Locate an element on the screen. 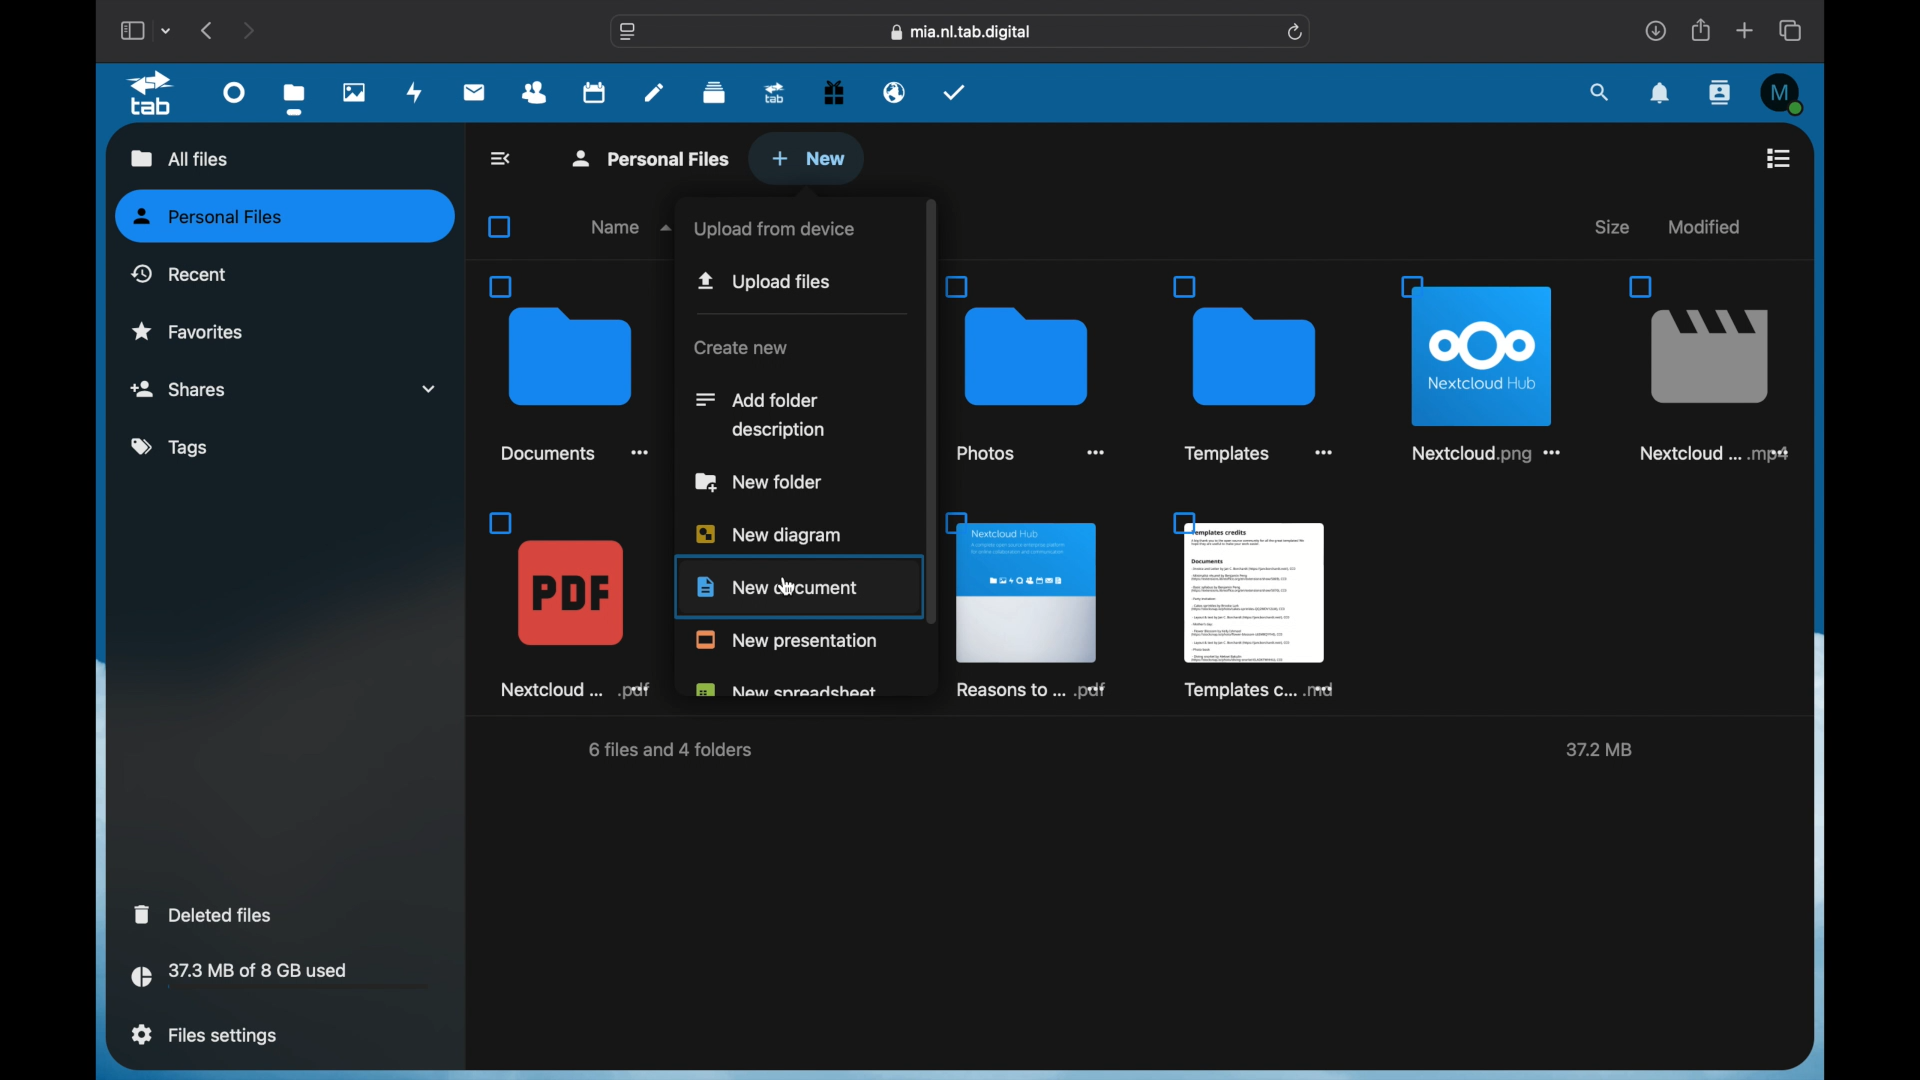 This screenshot has width=1920, height=1080. dashboard is located at coordinates (236, 91).